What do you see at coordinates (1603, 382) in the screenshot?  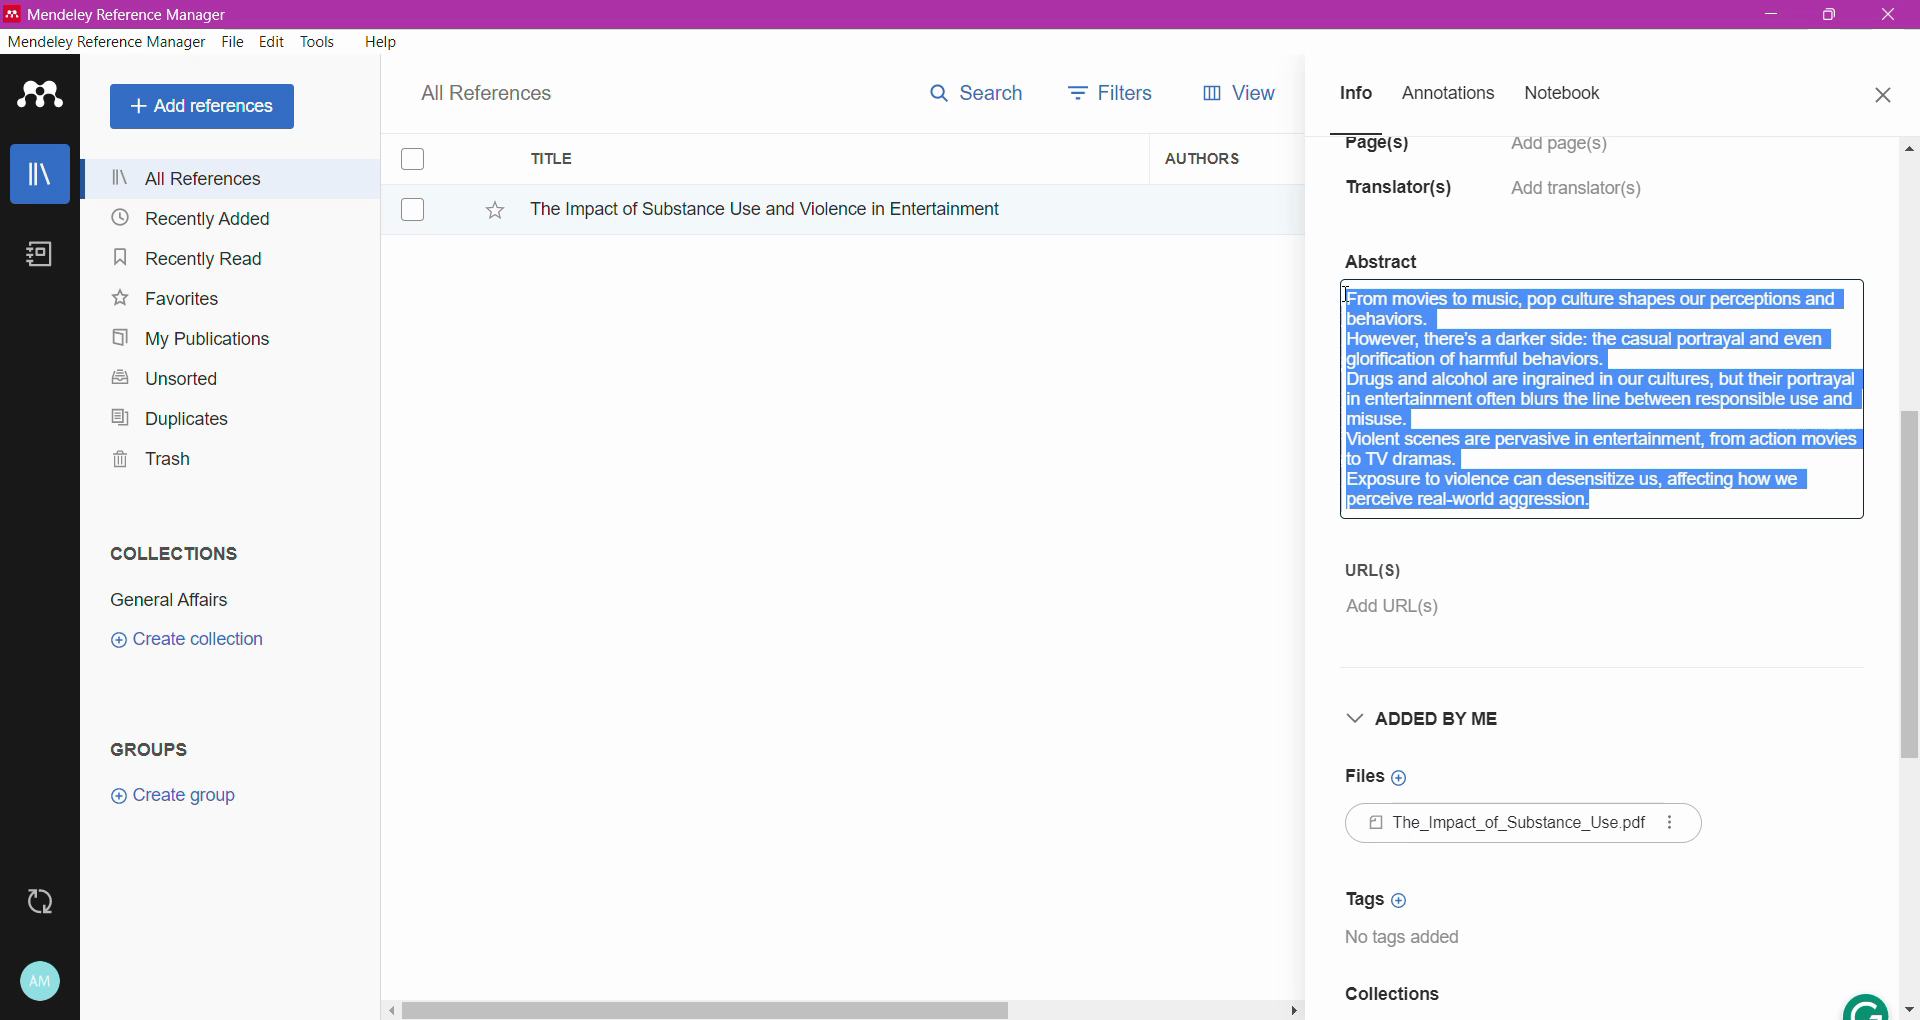 I see `Click to select the full summary` at bounding box center [1603, 382].